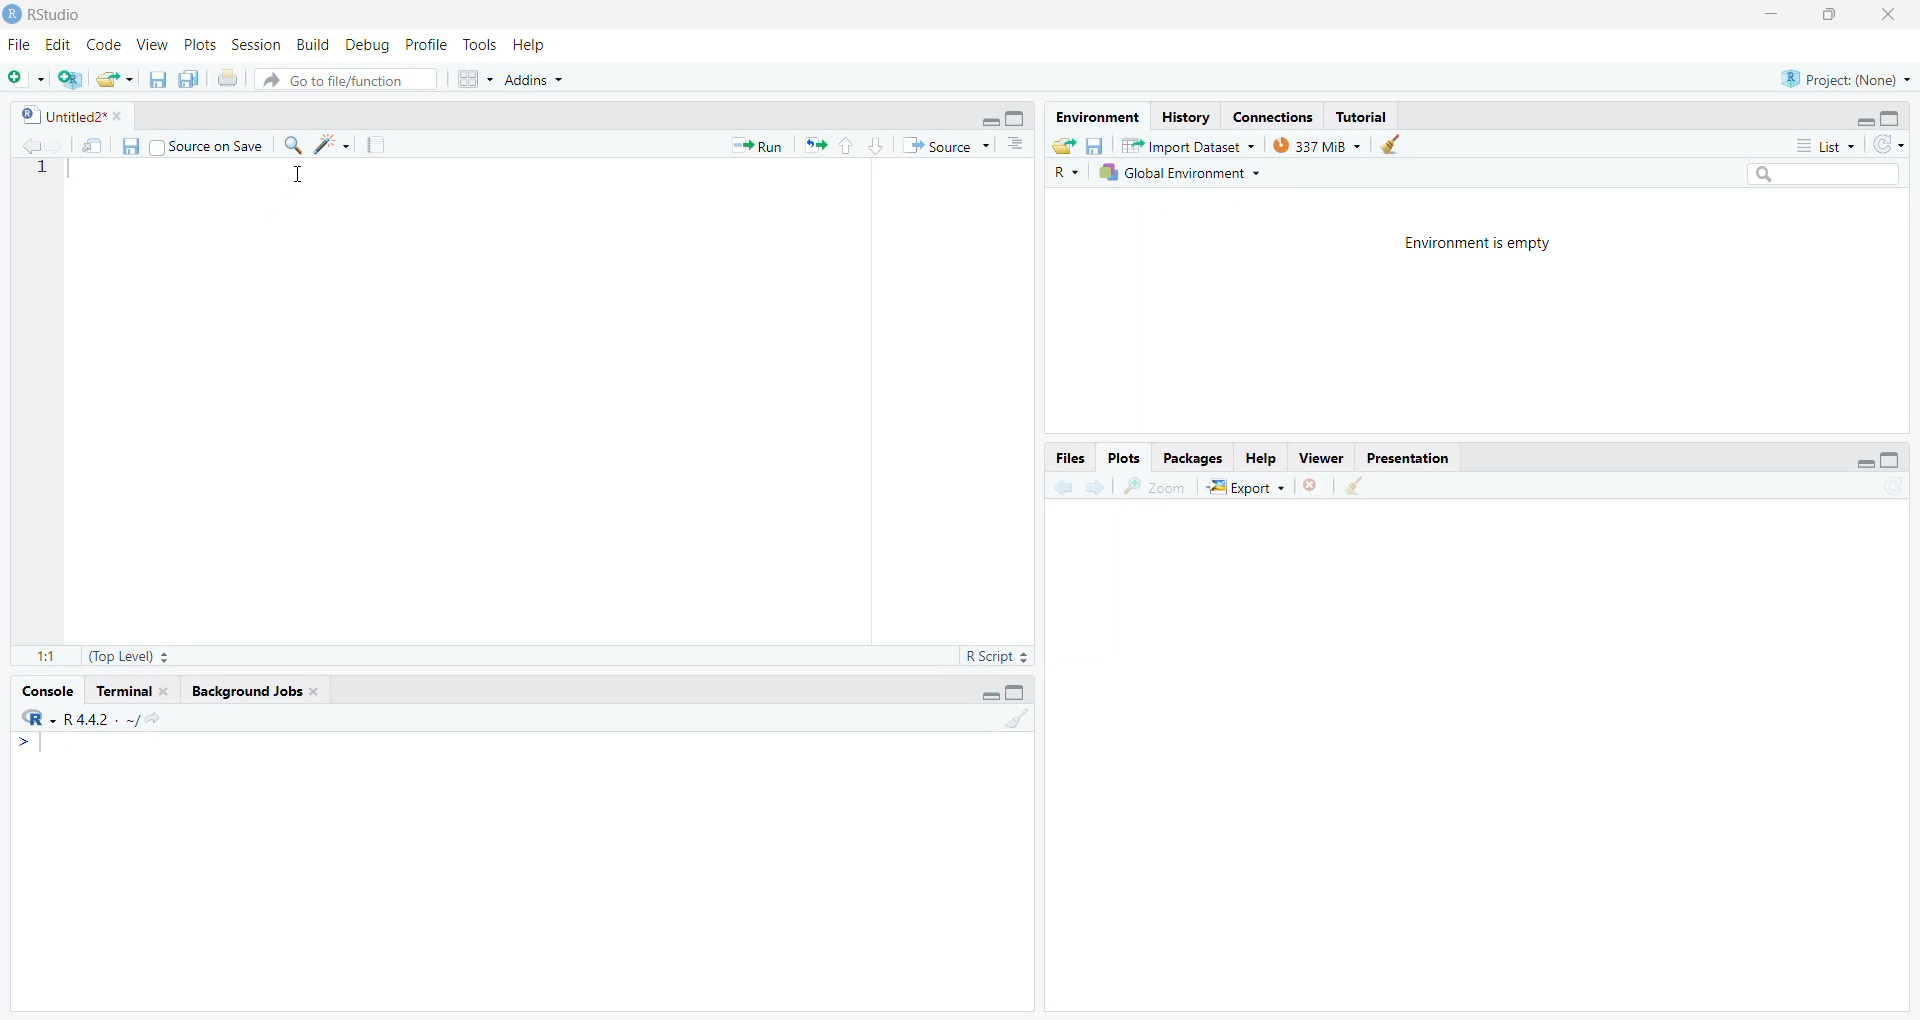 The image size is (1920, 1020). Describe the element at coordinates (1258, 458) in the screenshot. I see `Help` at that location.